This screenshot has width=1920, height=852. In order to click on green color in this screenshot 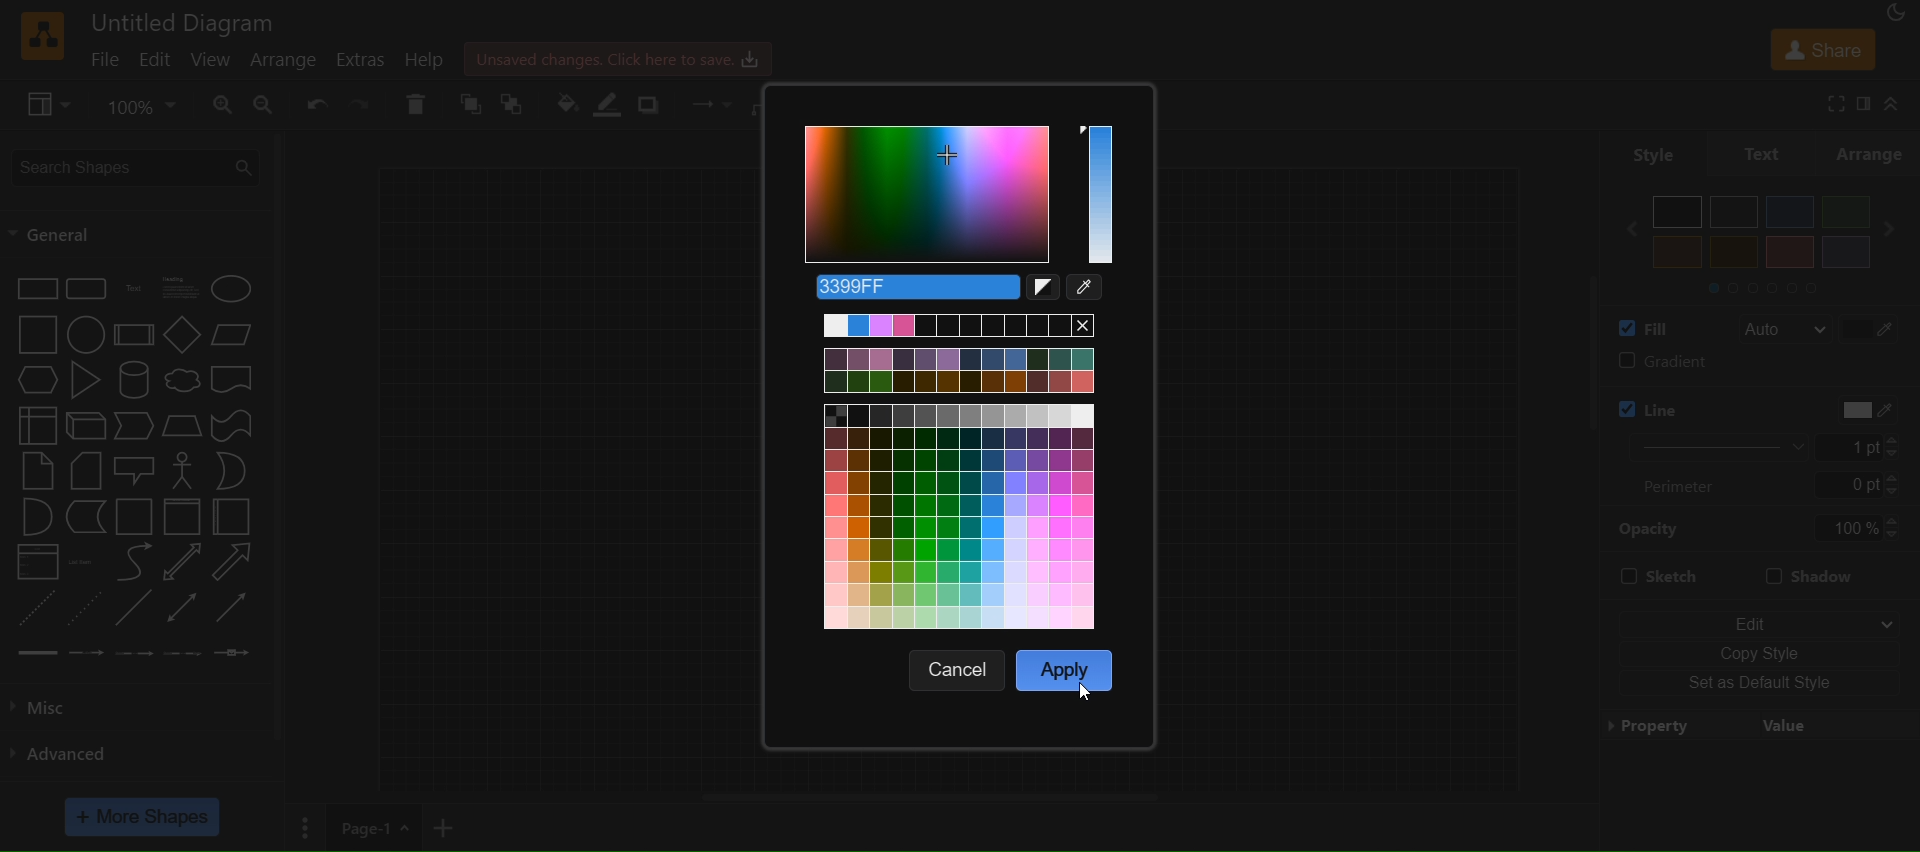, I will do `click(1844, 211)`.